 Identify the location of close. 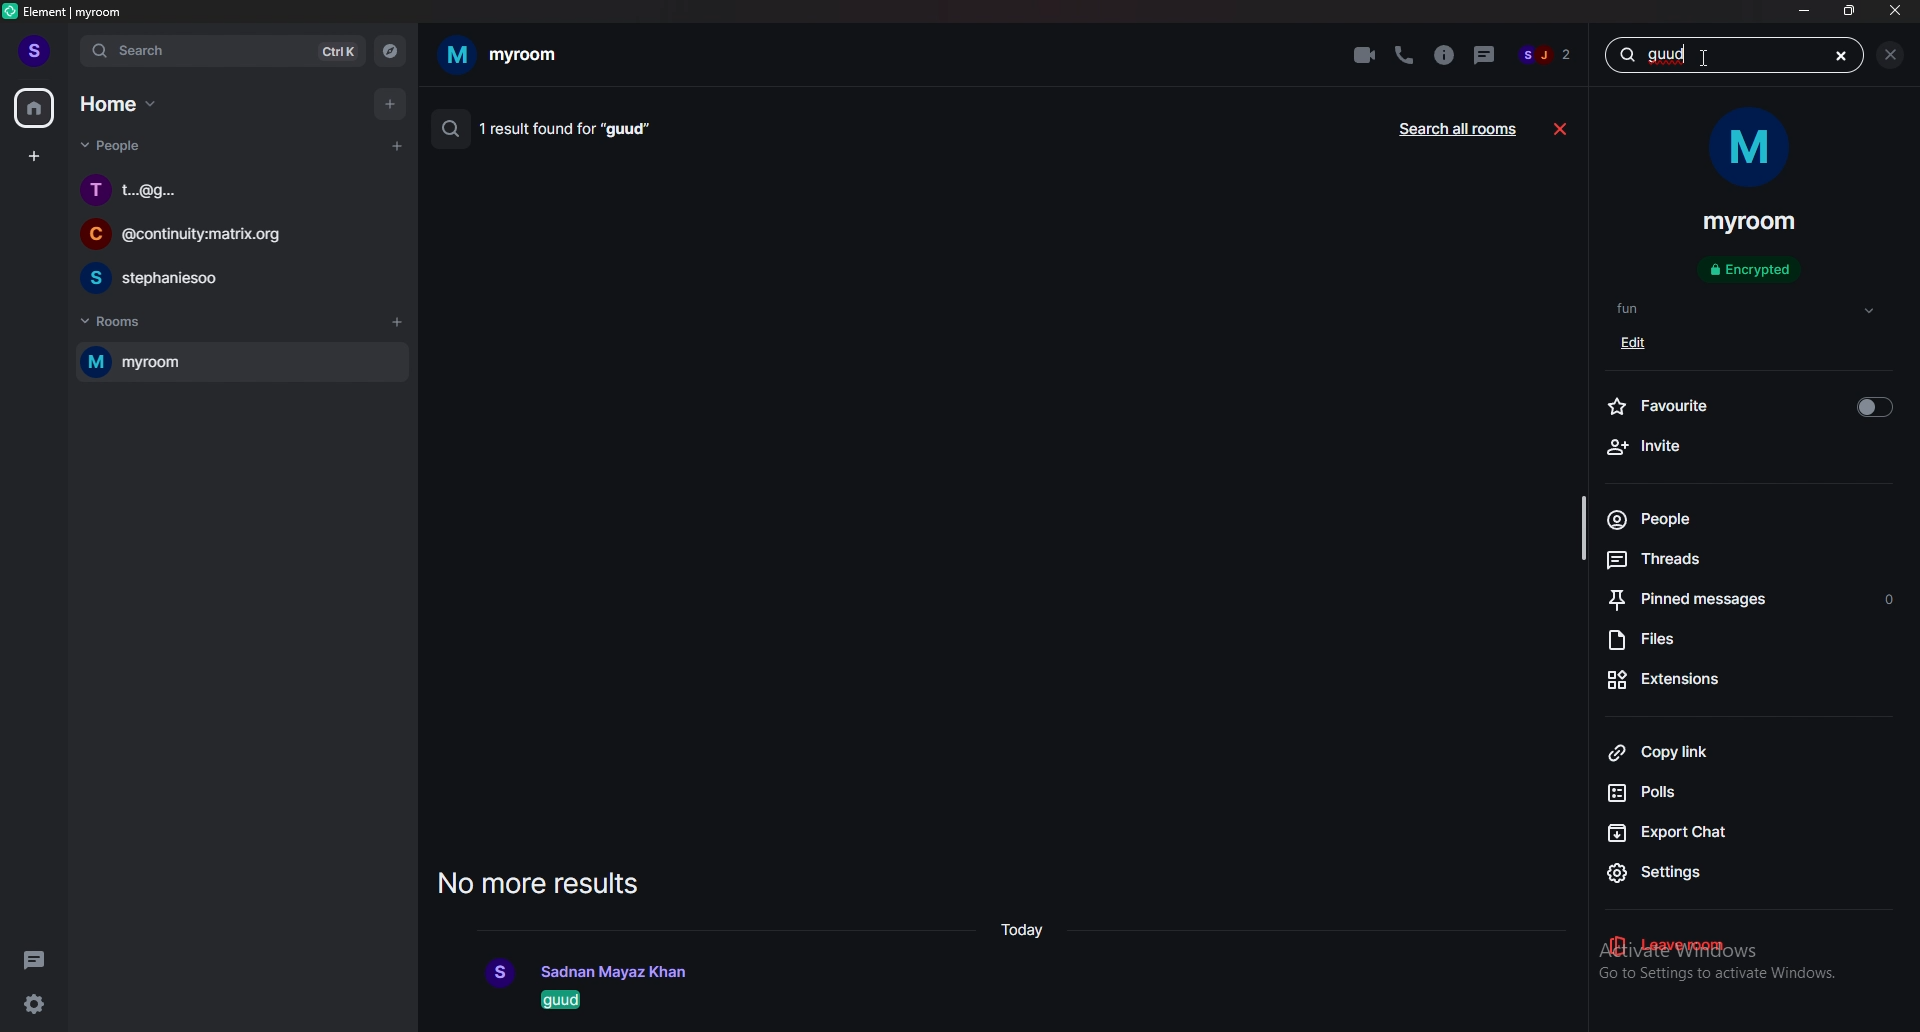
(1559, 131).